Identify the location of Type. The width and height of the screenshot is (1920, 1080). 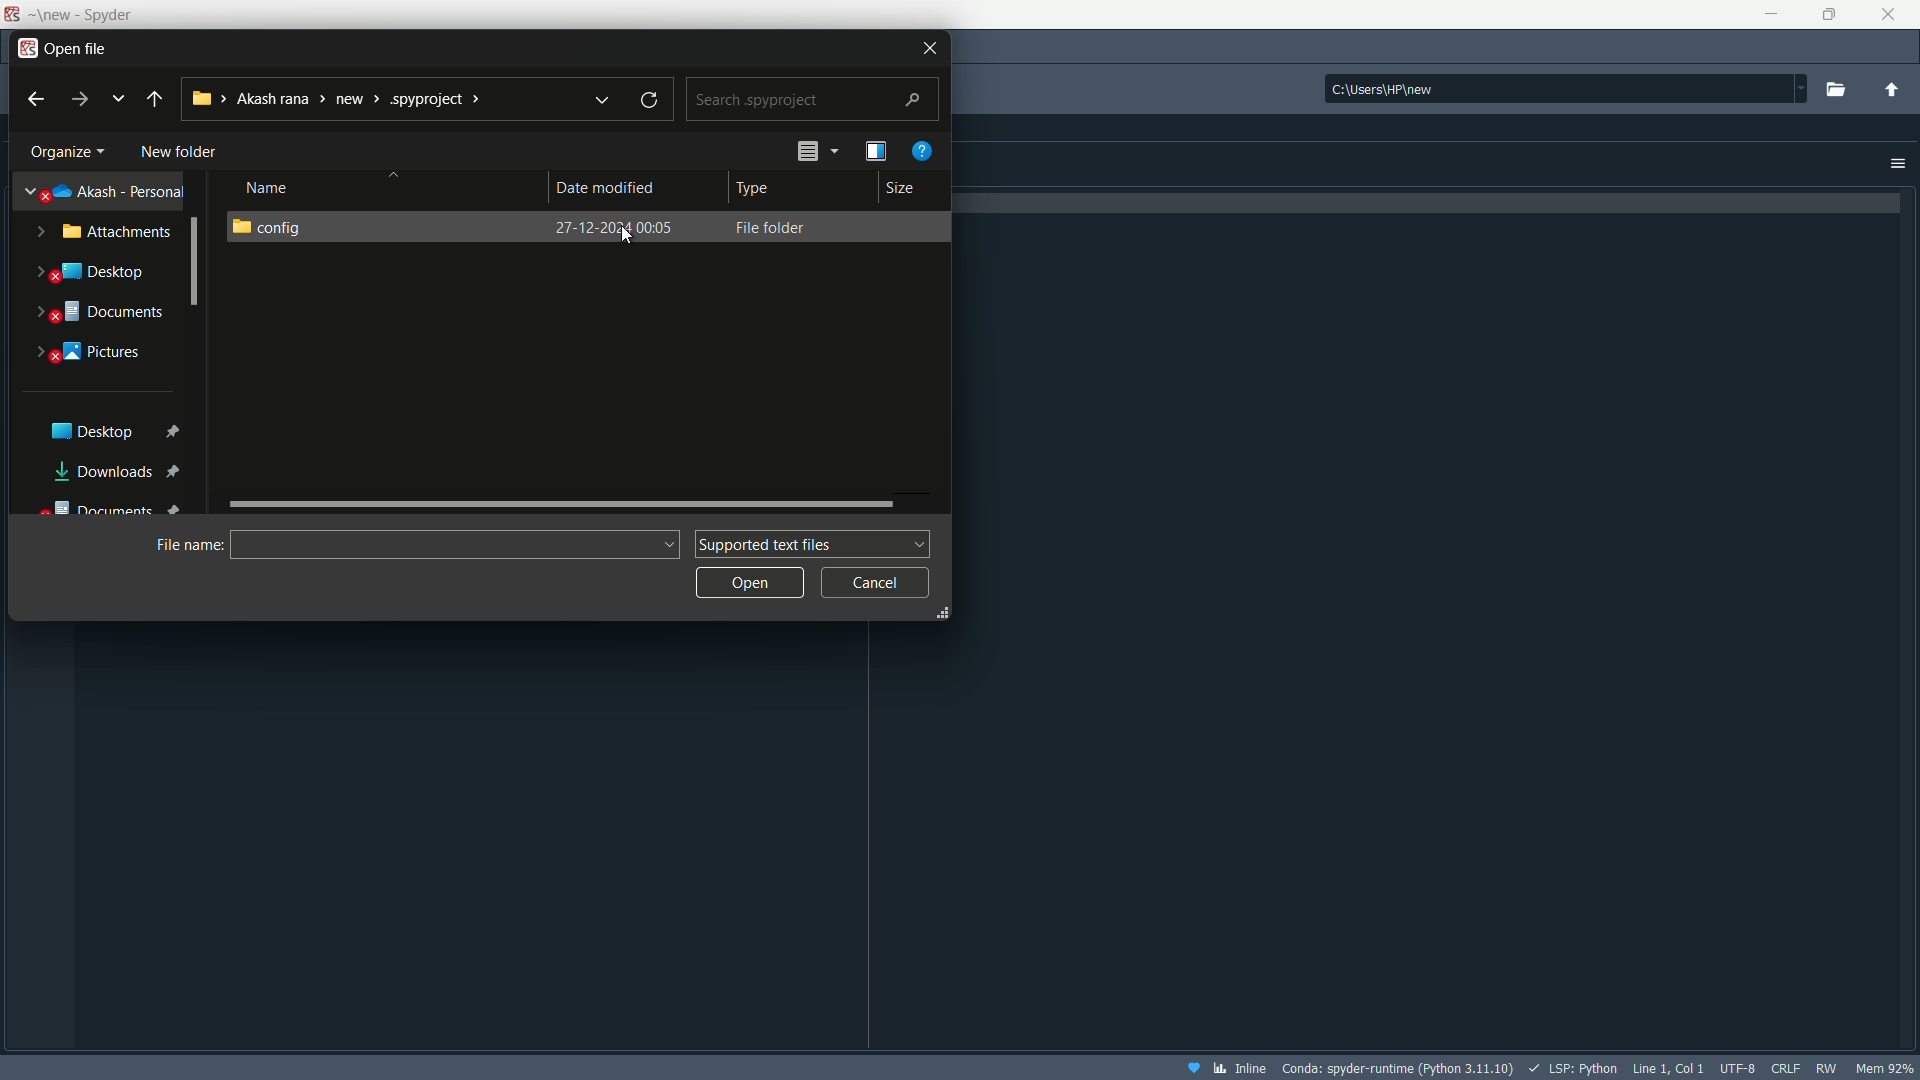
(760, 188).